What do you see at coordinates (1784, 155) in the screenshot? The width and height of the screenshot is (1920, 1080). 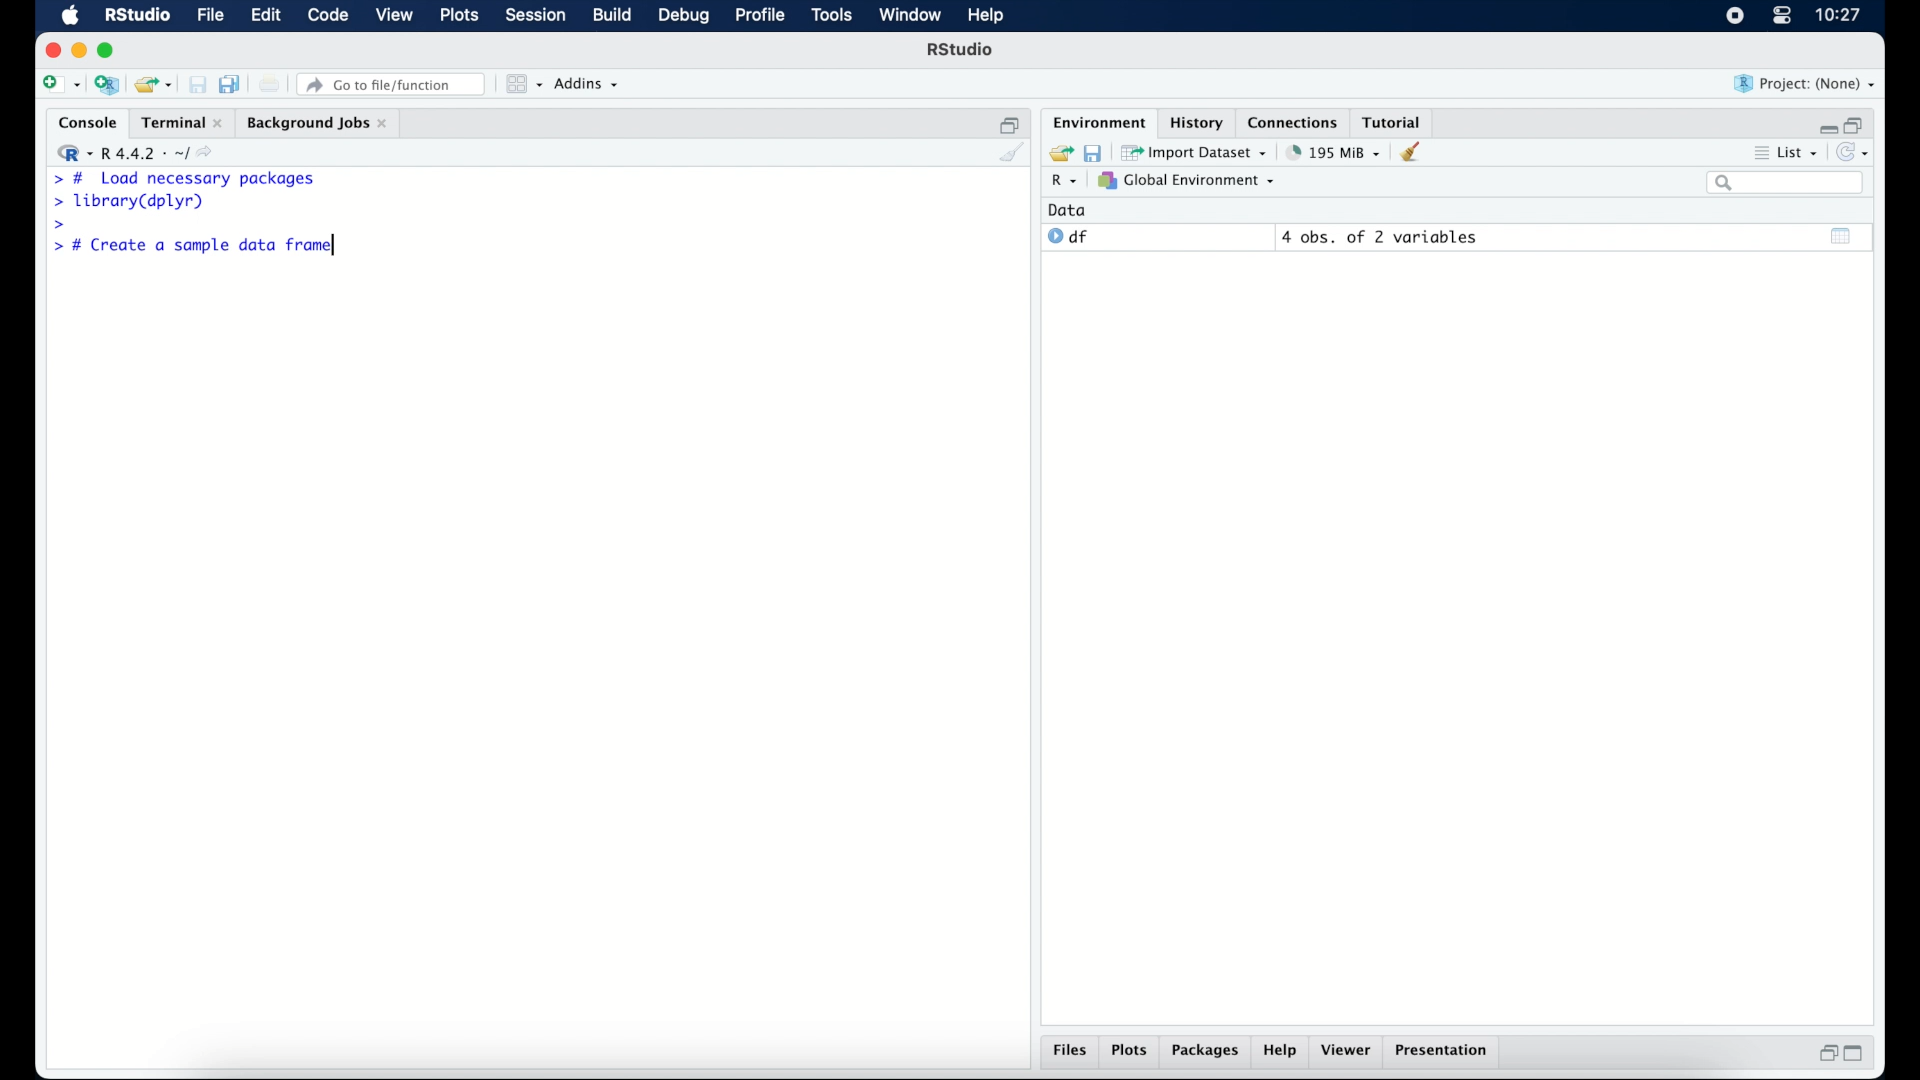 I see `list` at bounding box center [1784, 155].